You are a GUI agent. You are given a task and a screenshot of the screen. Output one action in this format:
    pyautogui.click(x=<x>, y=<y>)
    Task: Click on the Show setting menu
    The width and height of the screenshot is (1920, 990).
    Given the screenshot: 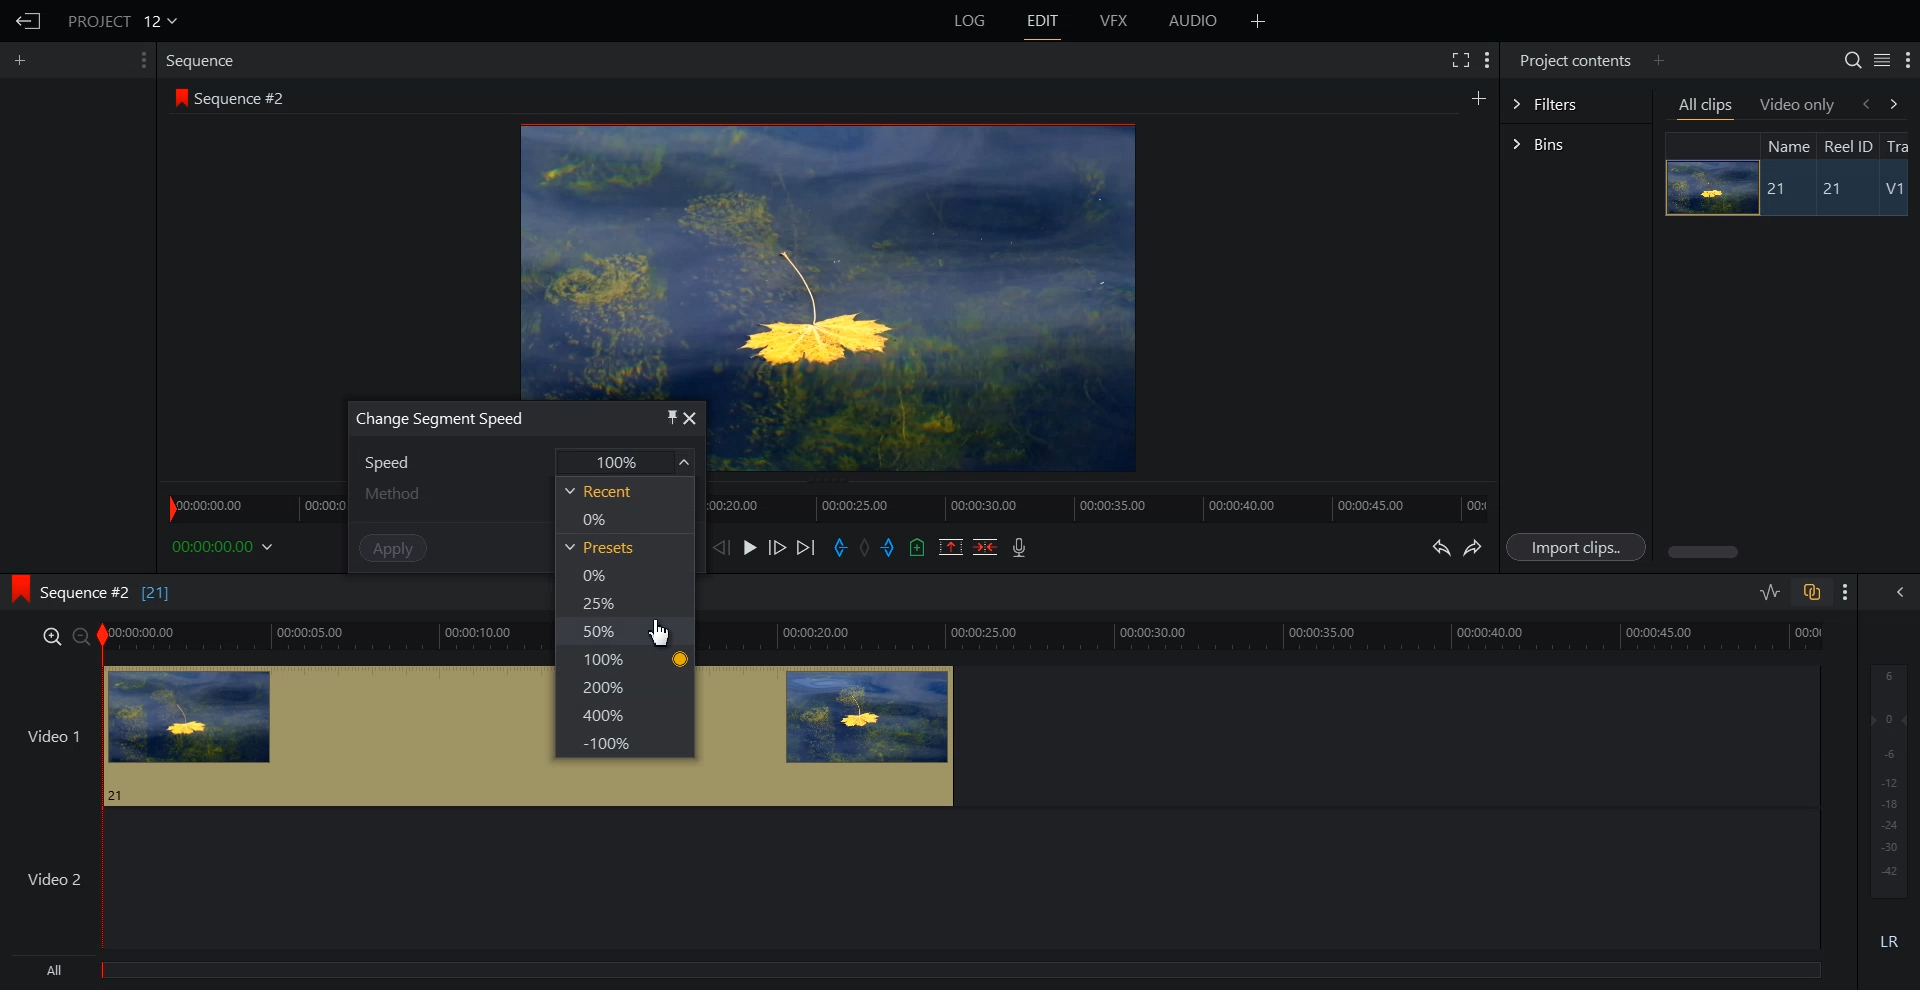 What is the action you would take?
    pyautogui.click(x=1487, y=60)
    